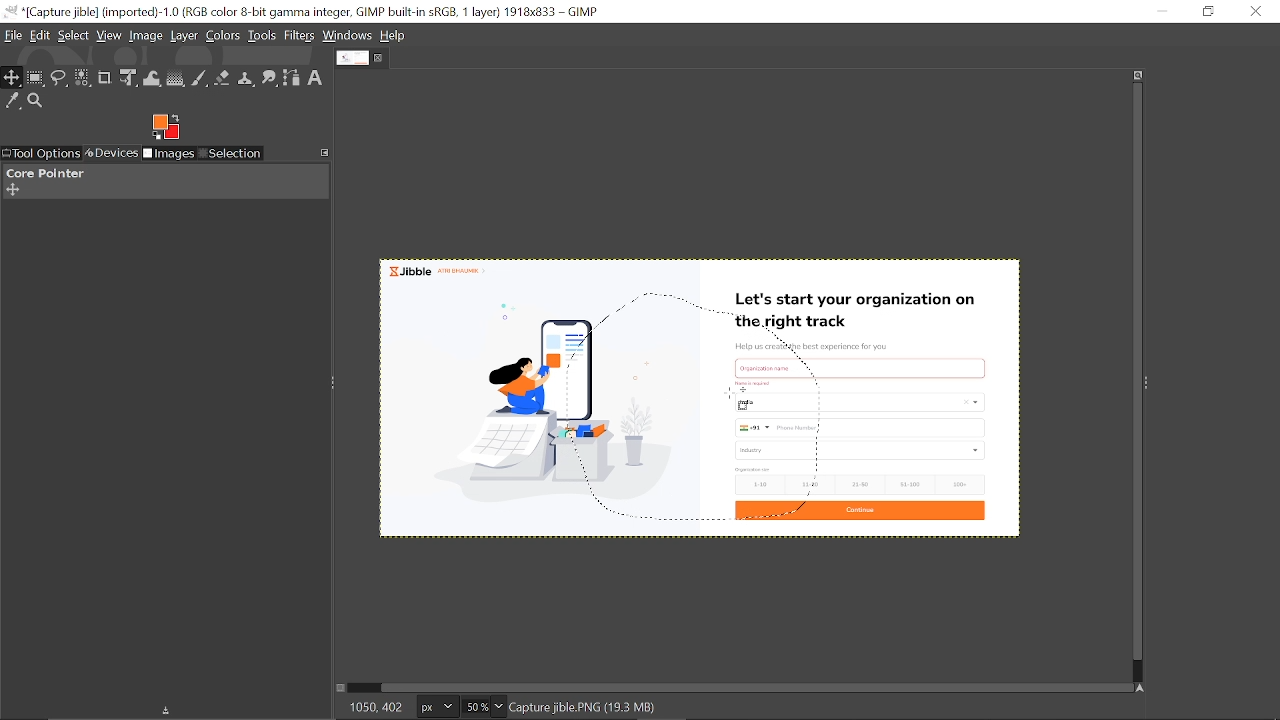 The image size is (1280, 720). Describe the element at coordinates (13, 36) in the screenshot. I see `File` at that location.